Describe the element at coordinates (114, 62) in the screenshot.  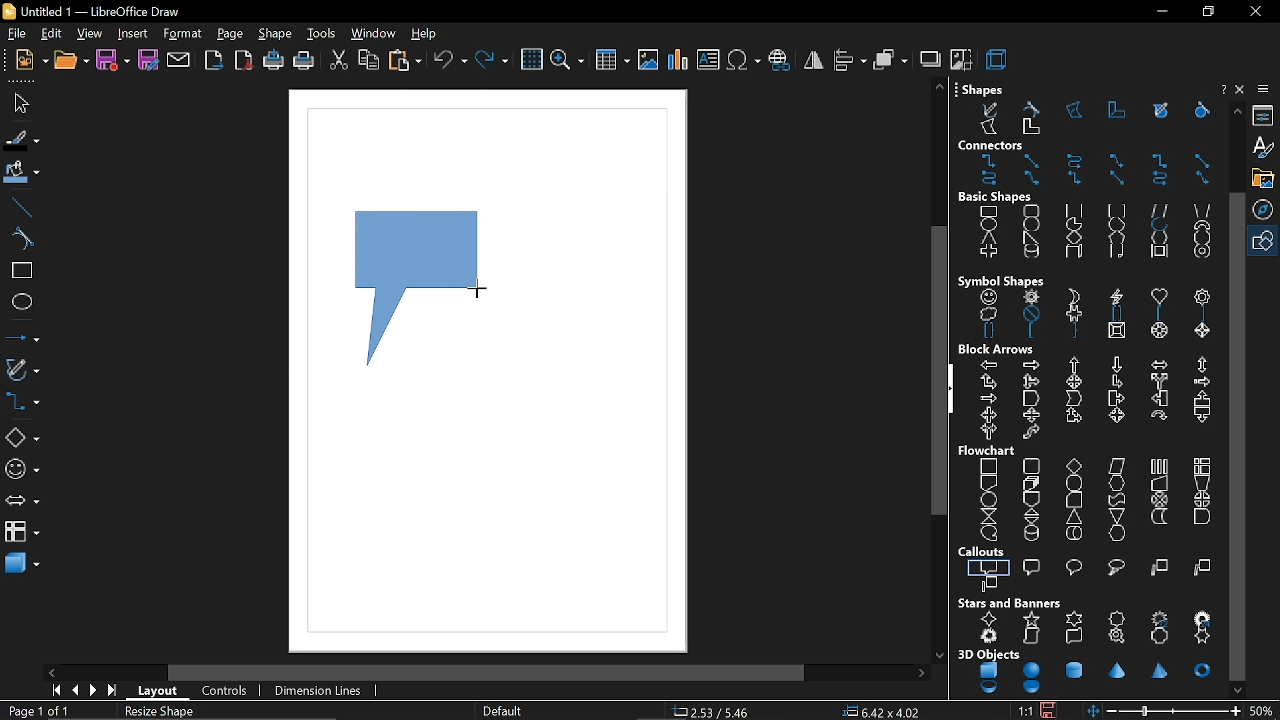
I see `save` at that location.